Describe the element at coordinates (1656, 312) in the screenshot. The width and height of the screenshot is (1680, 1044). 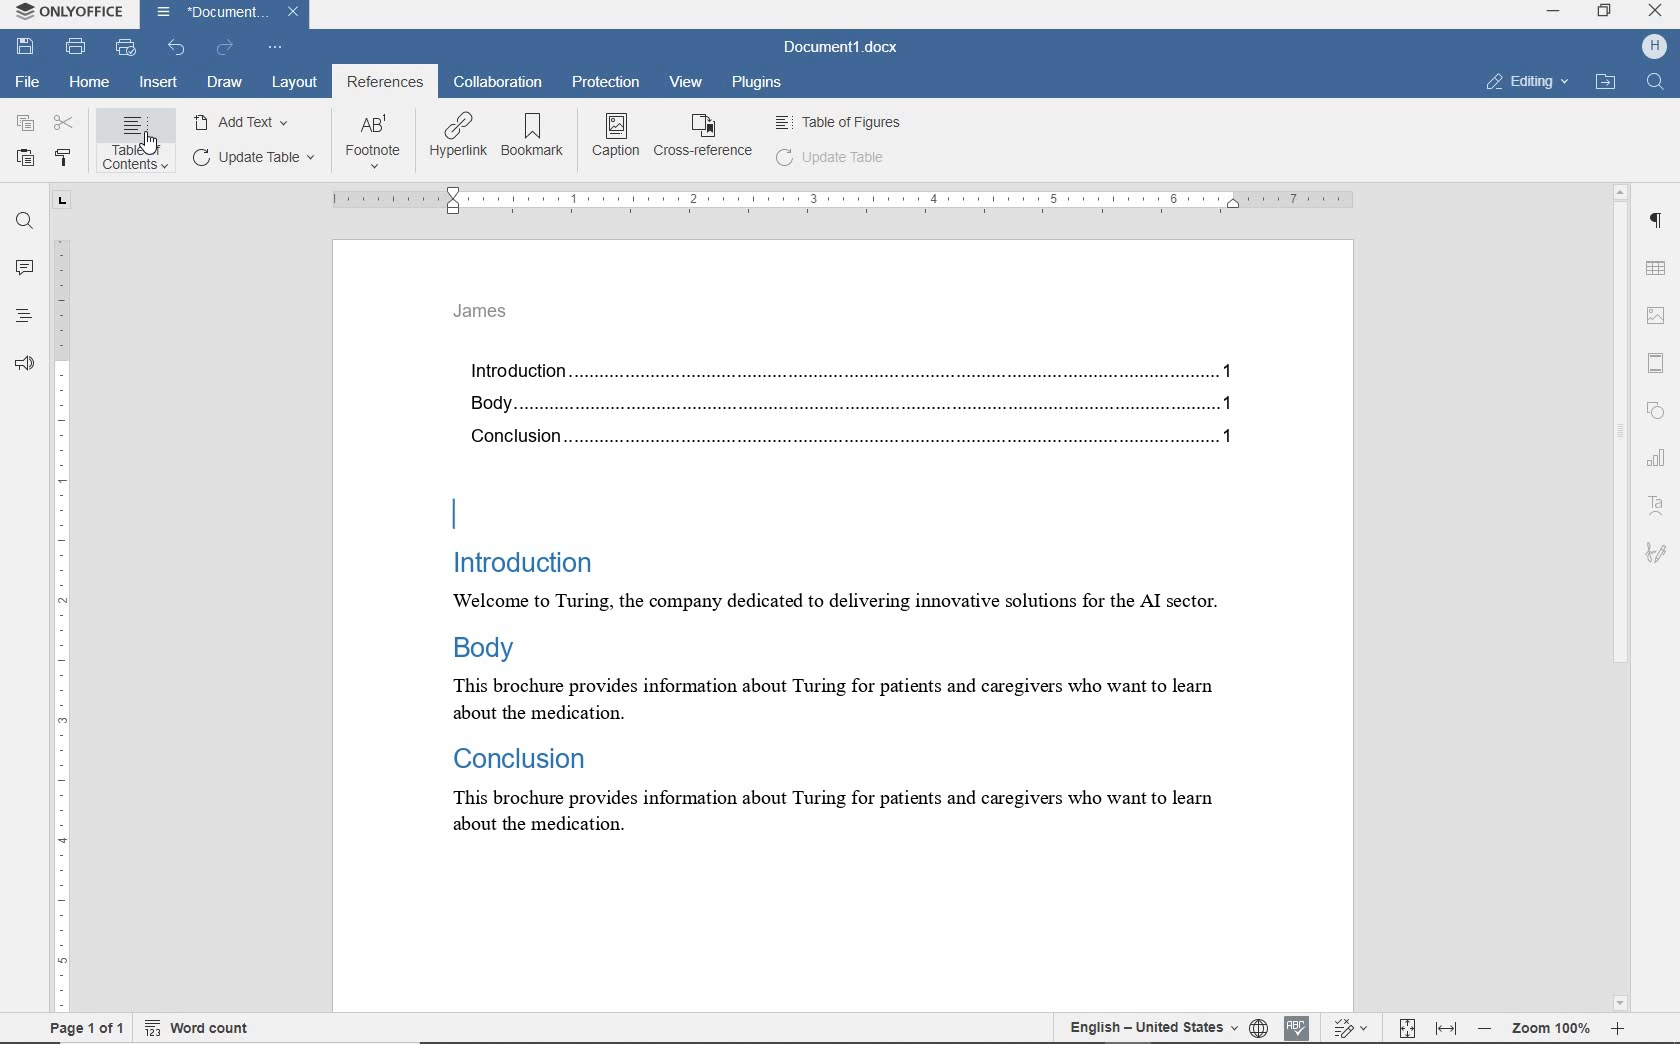
I see `image` at that location.